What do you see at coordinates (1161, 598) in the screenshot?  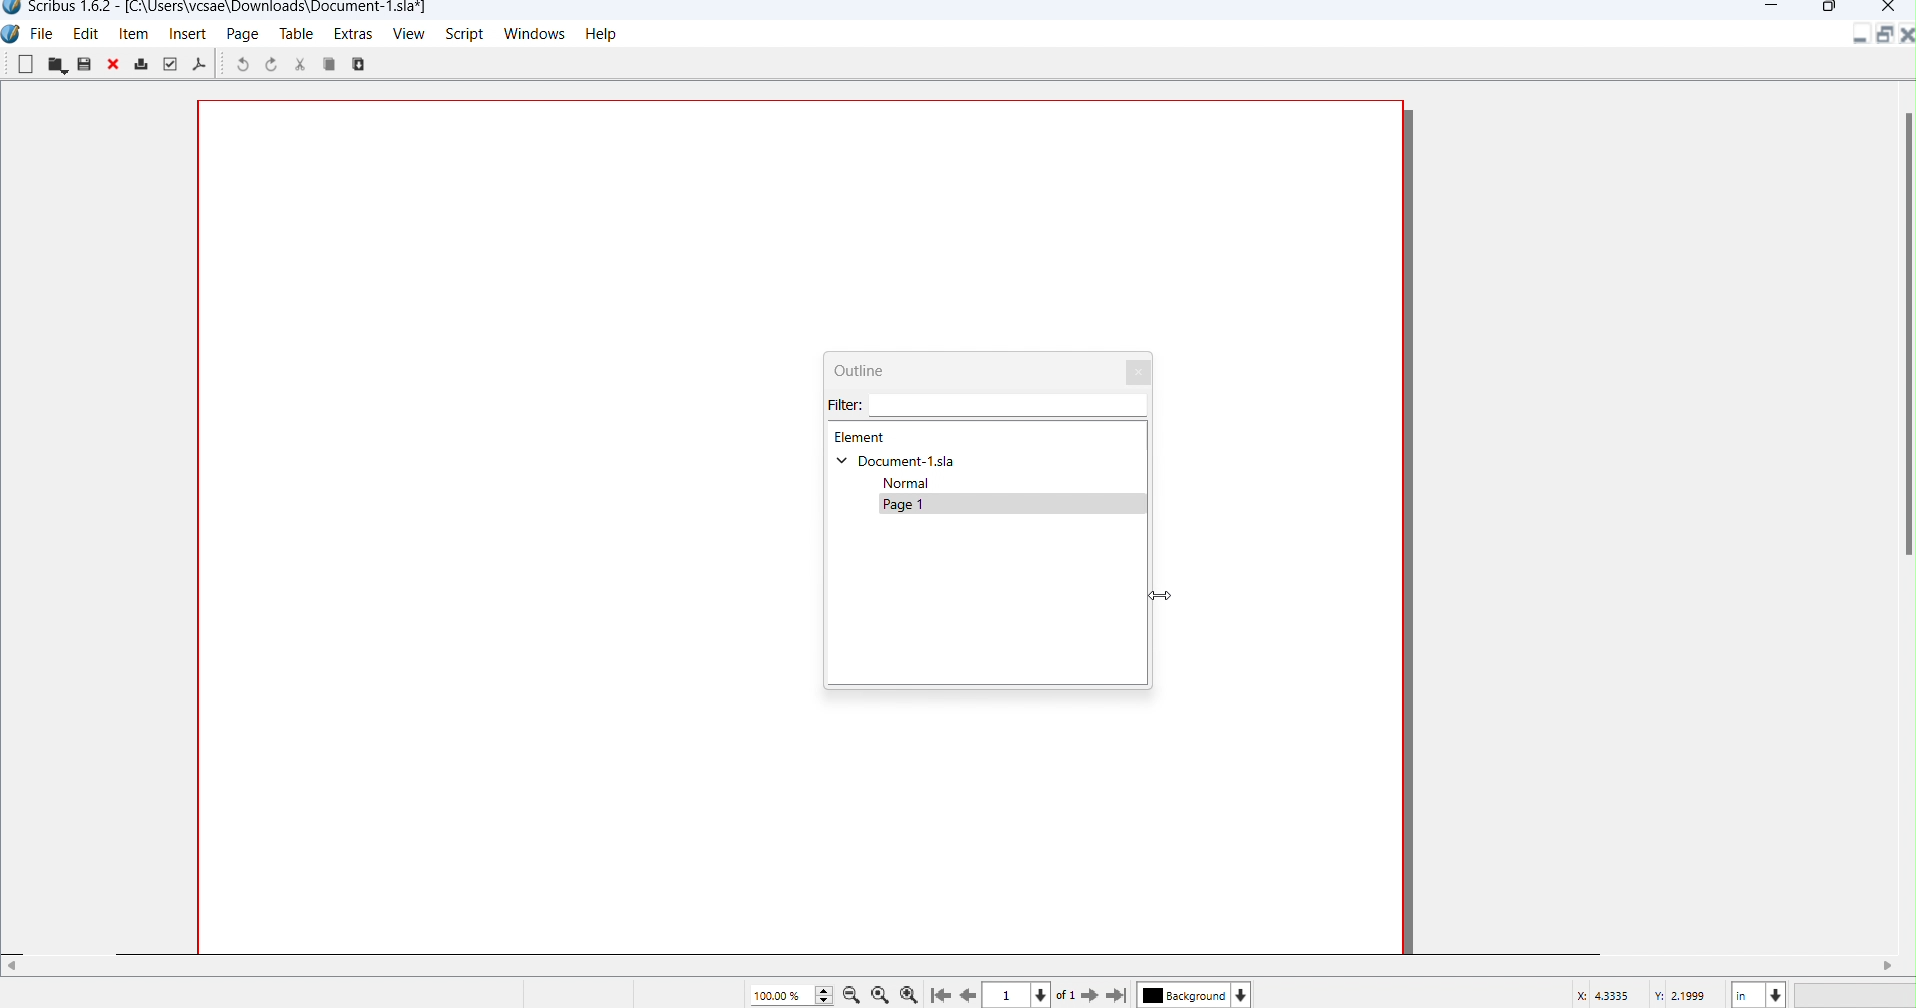 I see `cursor` at bounding box center [1161, 598].